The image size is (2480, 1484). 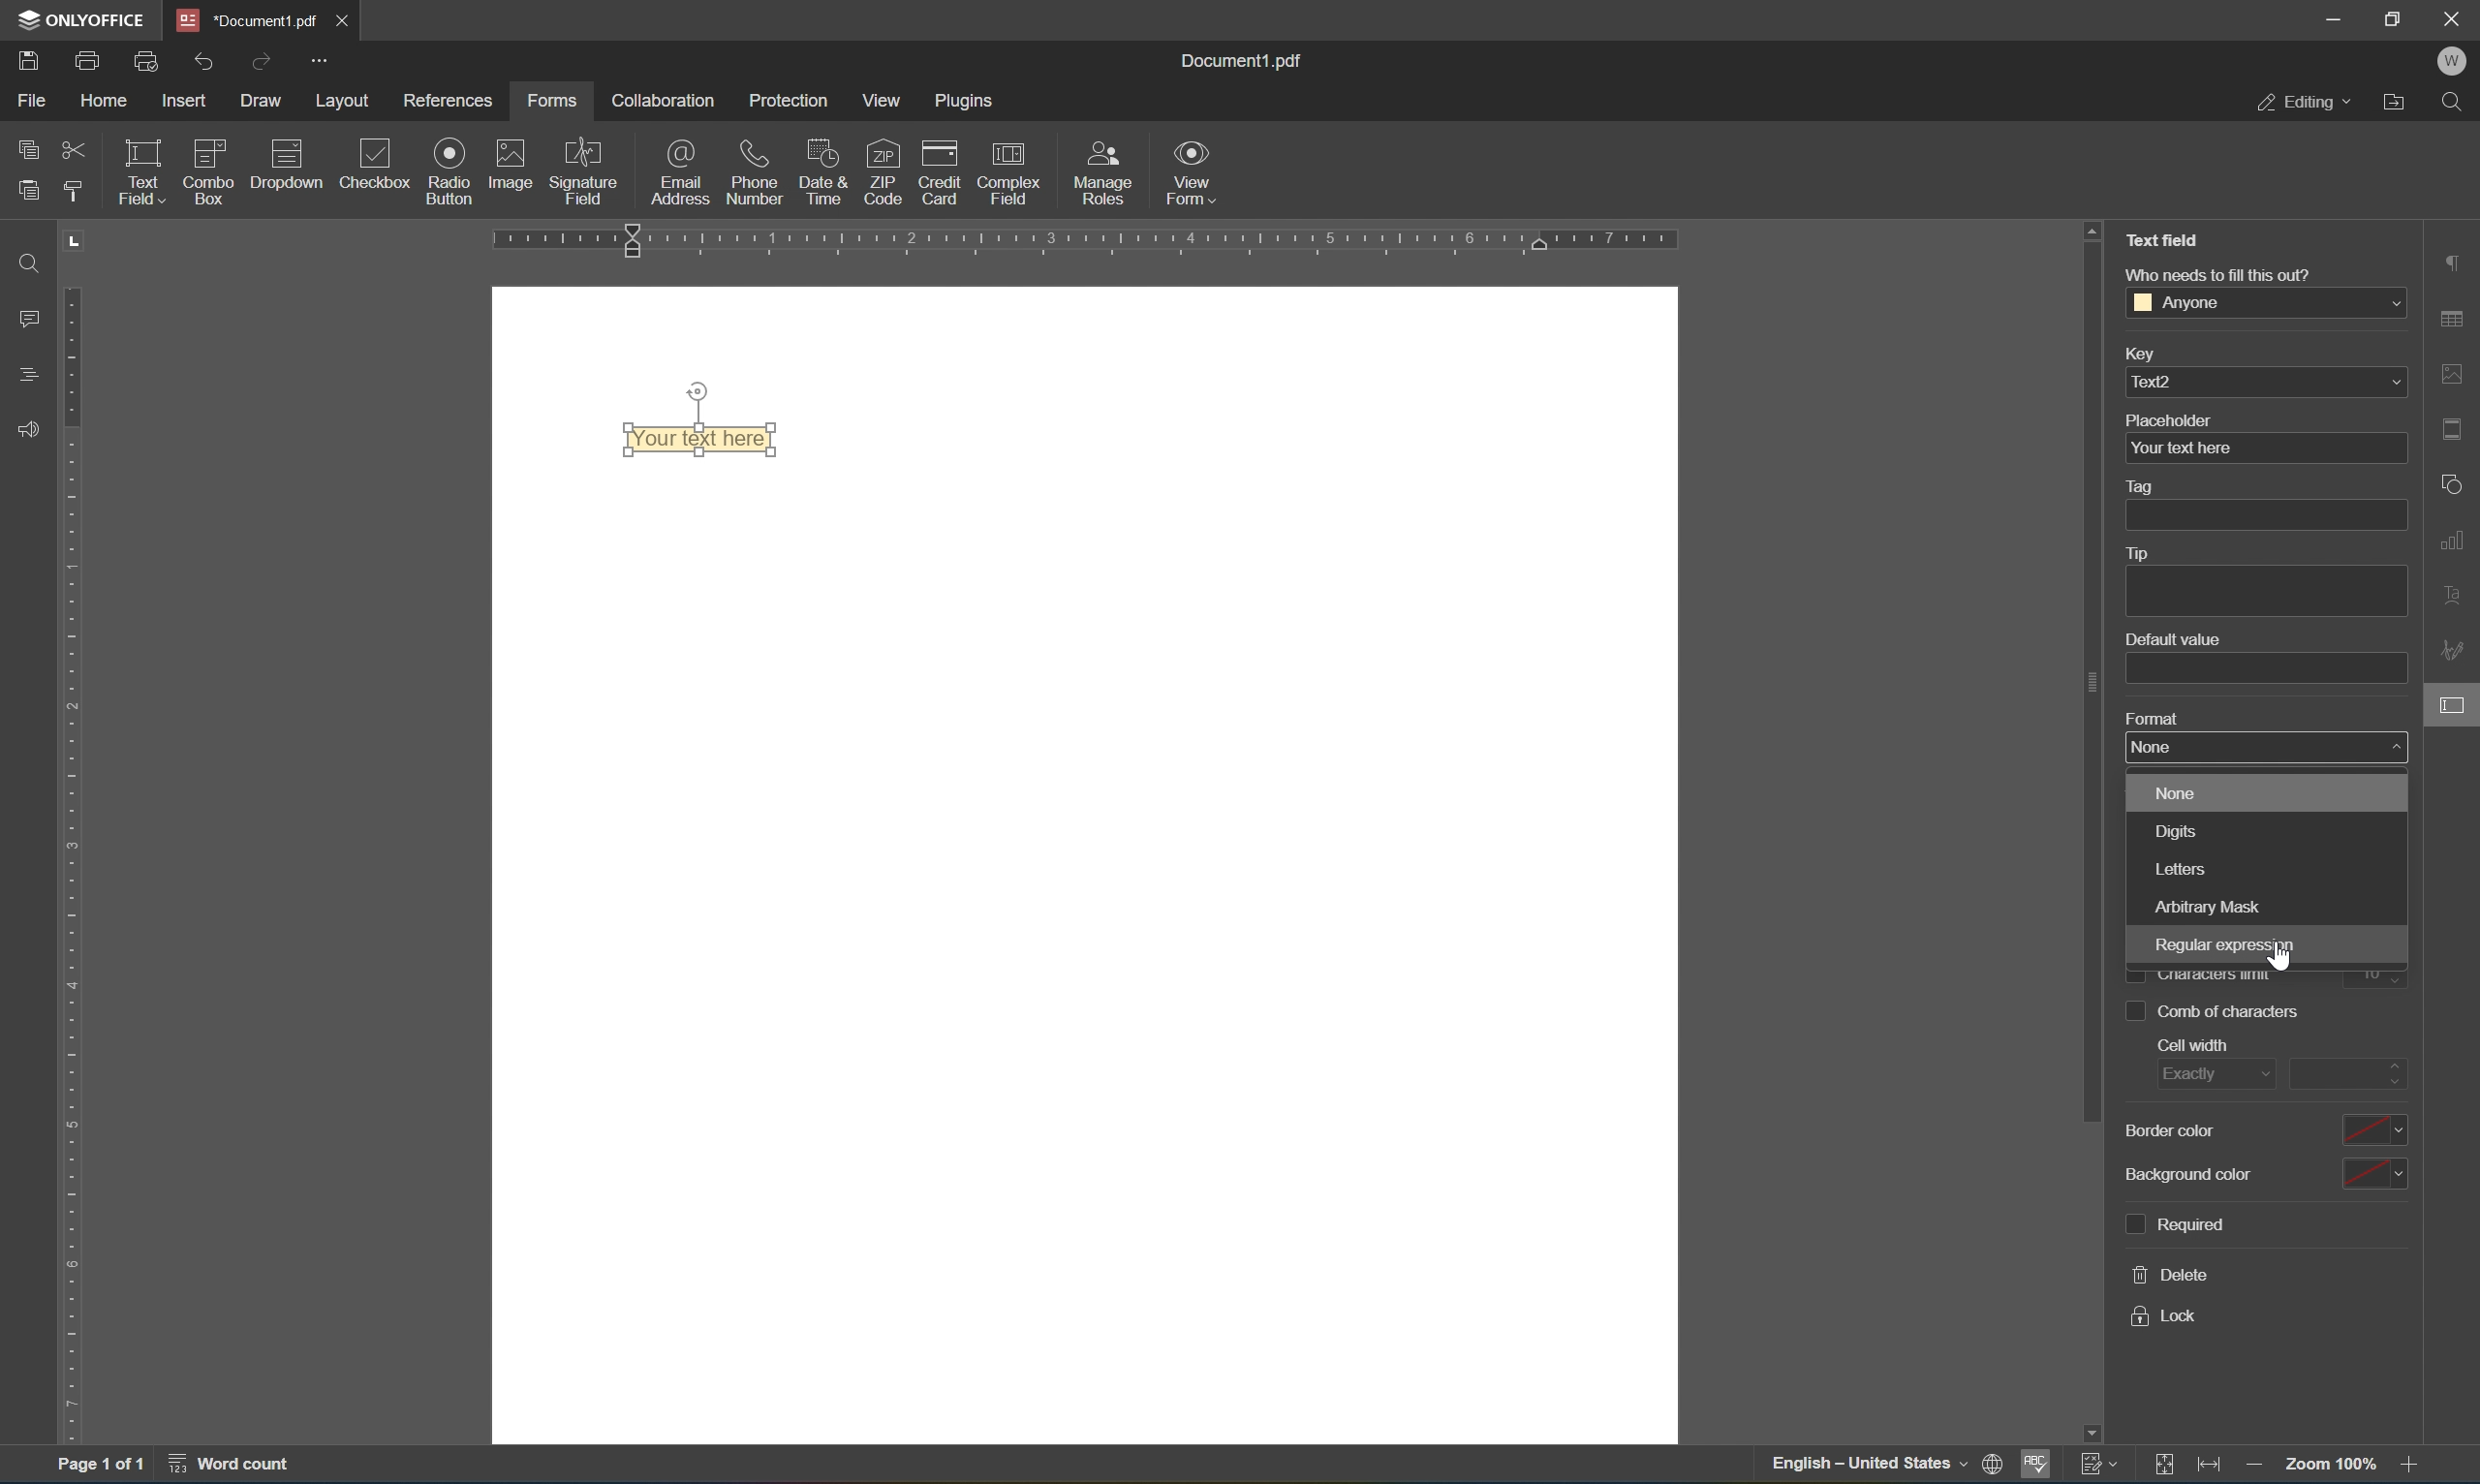 What do you see at coordinates (2161, 1315) in the screenshot?
I see `lock` at bounding box center [2161, 1315].